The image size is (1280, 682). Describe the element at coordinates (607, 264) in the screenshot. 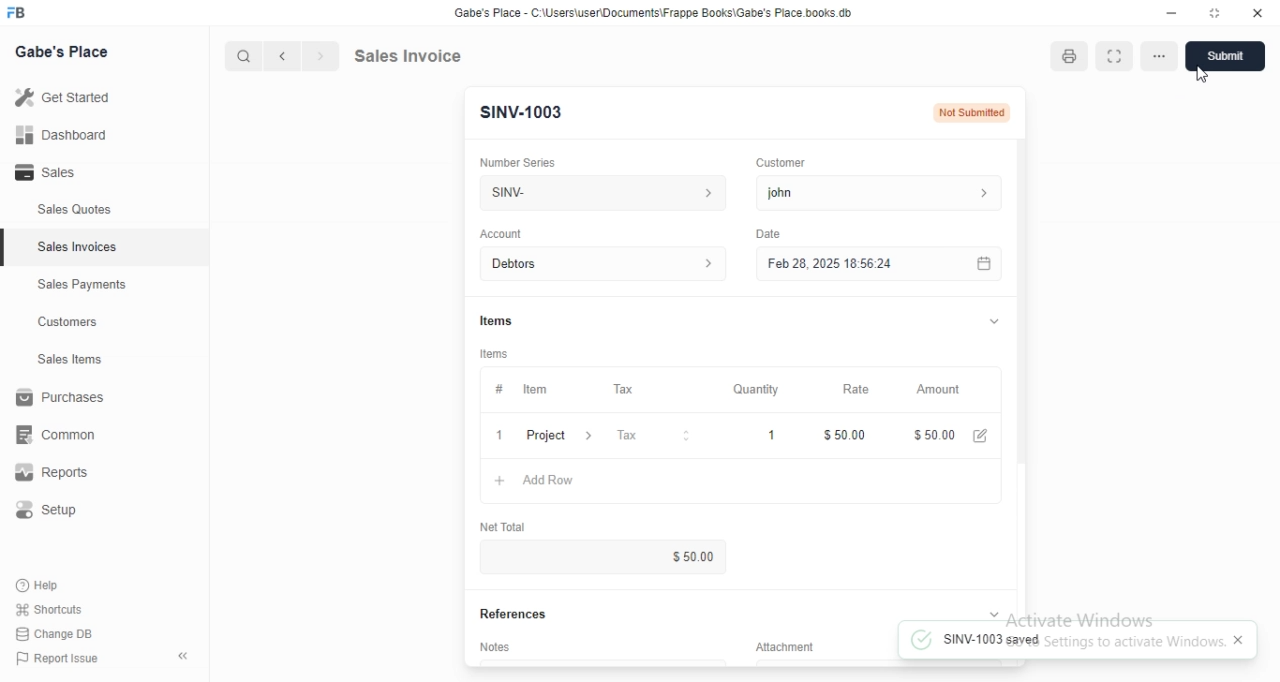

I see `Account` at that location.